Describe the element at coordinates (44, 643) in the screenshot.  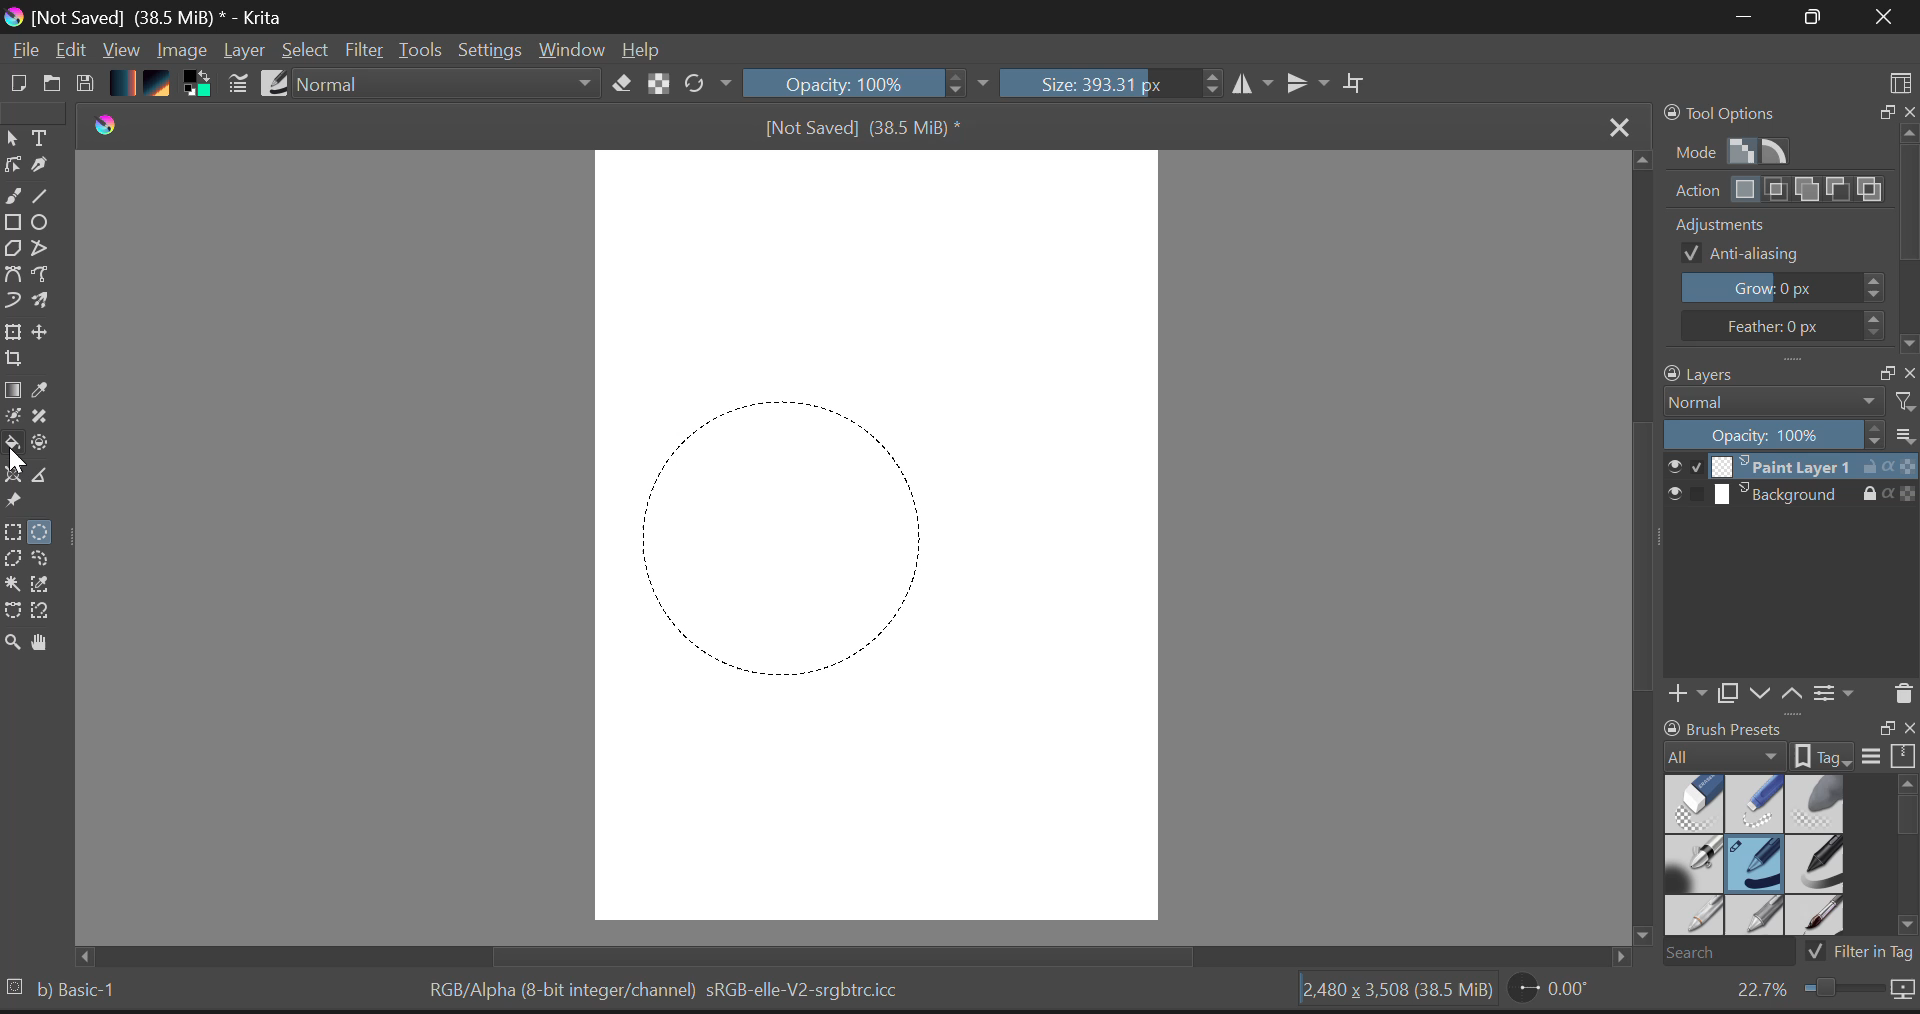
I see `Pan` at that location.